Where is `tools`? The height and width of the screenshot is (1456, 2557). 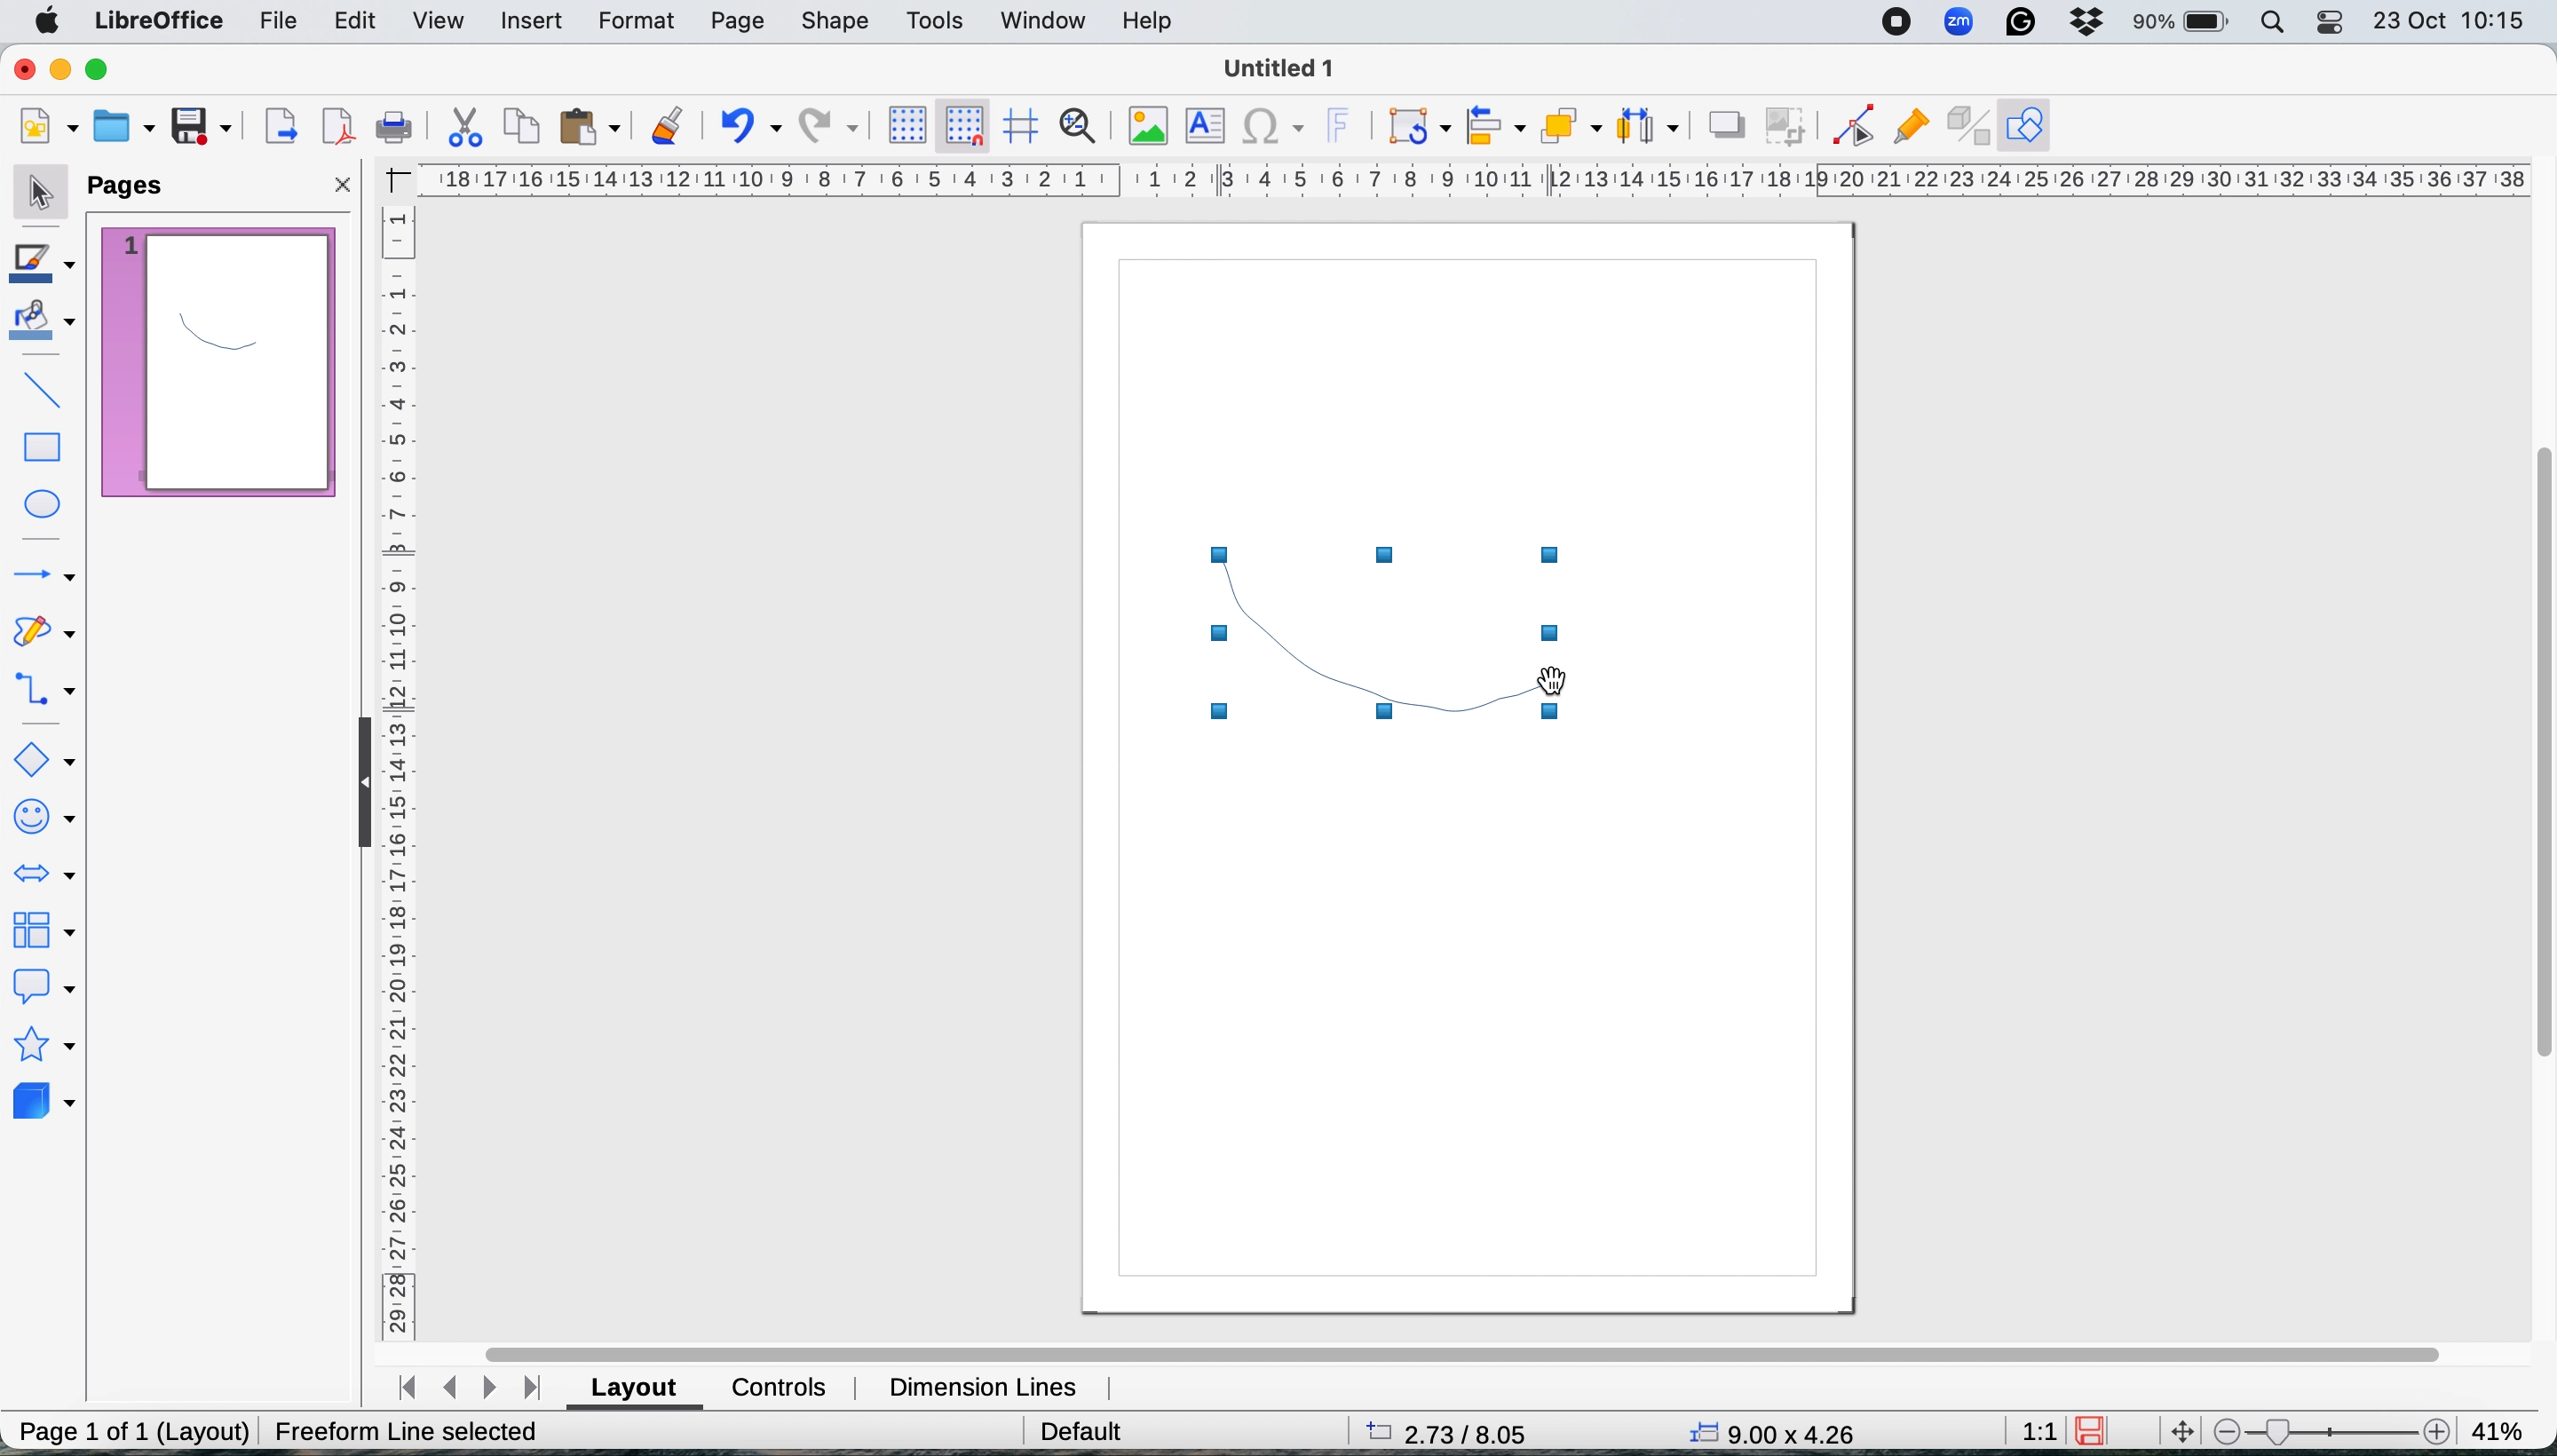 tools is located at coordinates (940, 21).